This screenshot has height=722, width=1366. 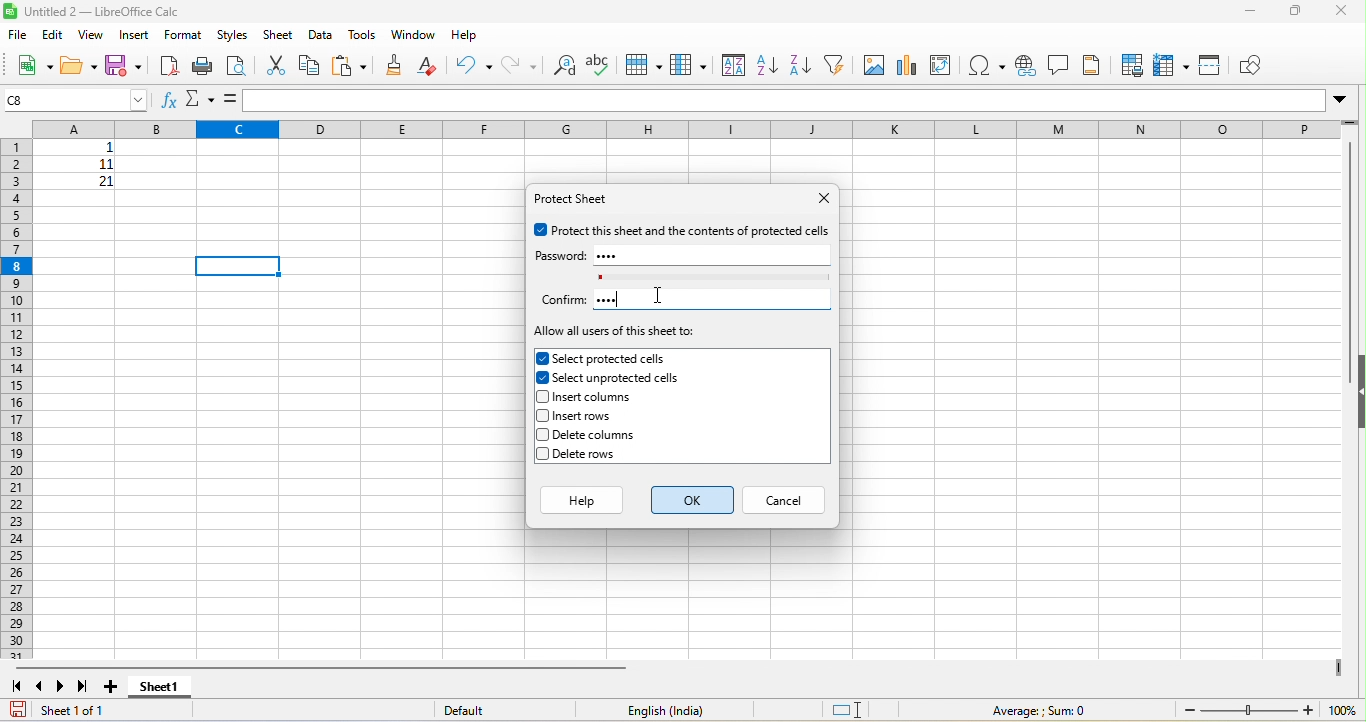 What do you see at coordinates (610, 358) in the screenshot?
I see `selected protected cells` at bounding box center [610, 358].